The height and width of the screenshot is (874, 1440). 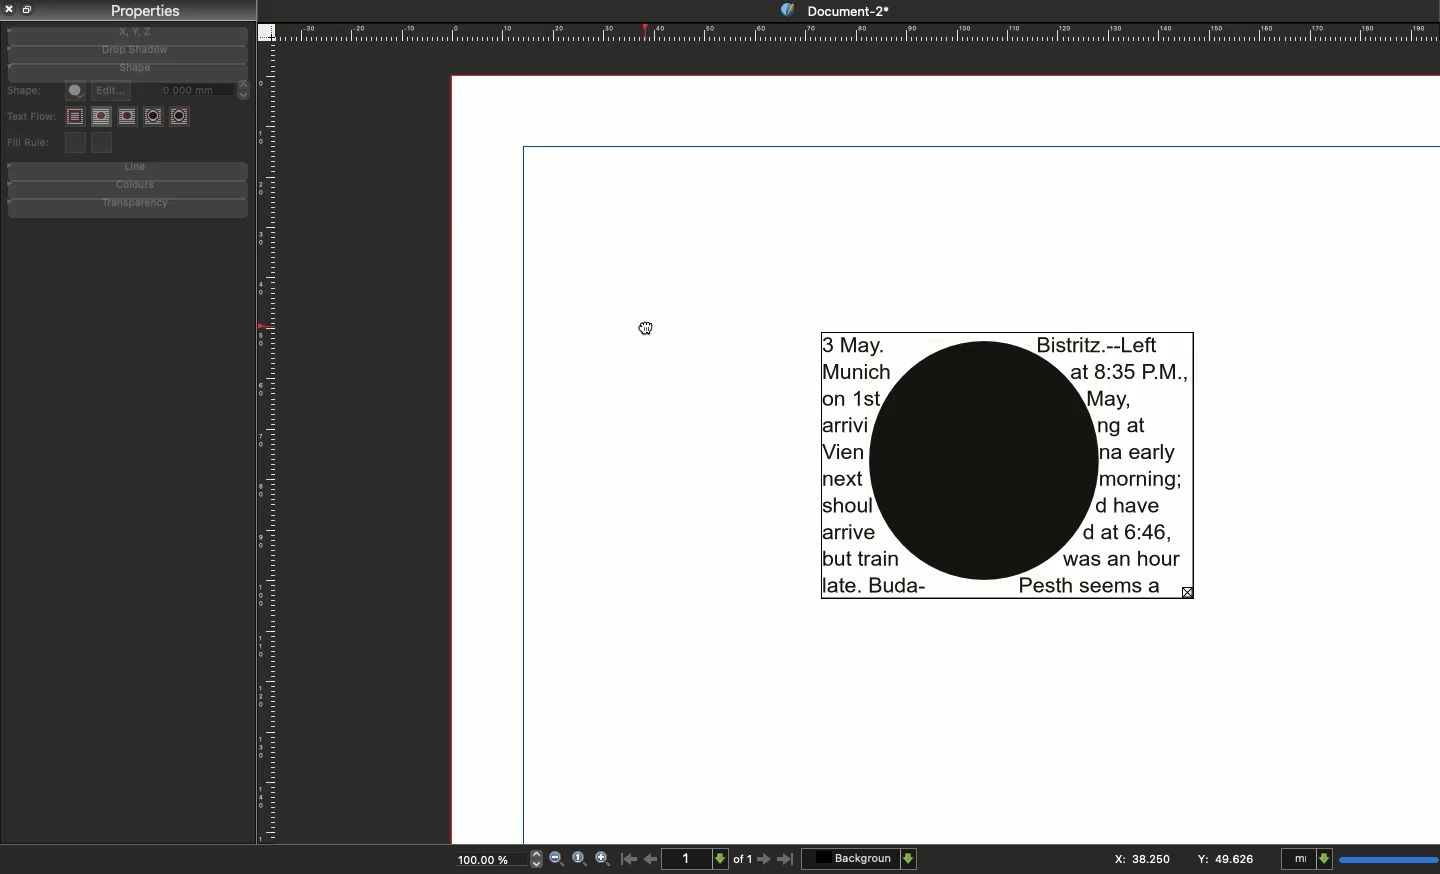 What do you see at coordinates (834, 10) in the screenshot?
I see `Document-2*` at bounding box center [834, 10].